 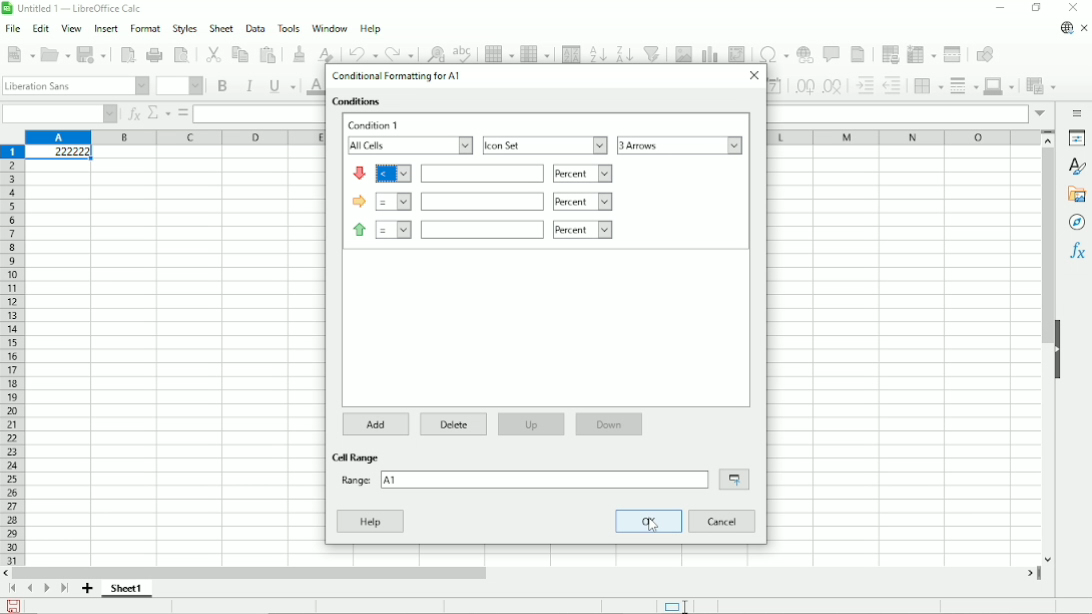 What do you see at coordinates (370, 521) in the screenshot?
I see `Help` at bounding box center [370, 521].